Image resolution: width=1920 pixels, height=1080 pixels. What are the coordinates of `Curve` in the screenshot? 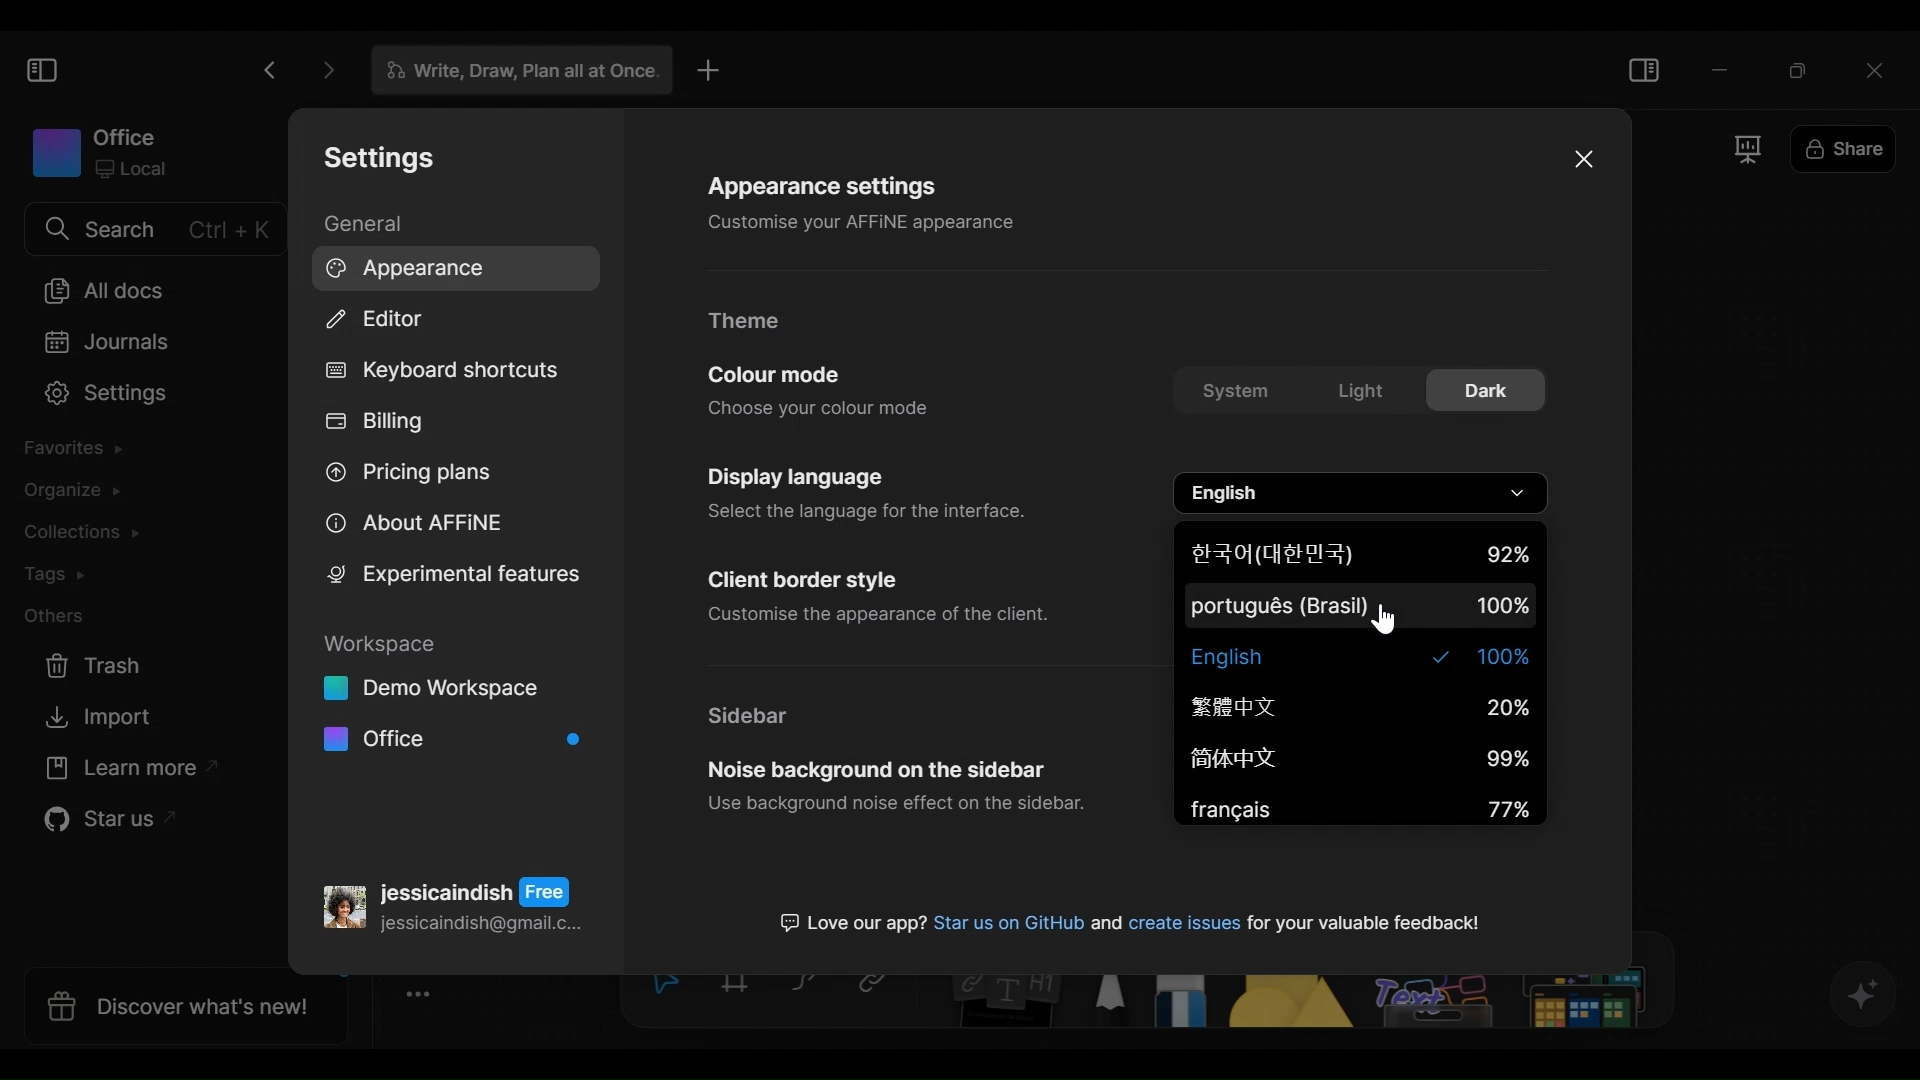 It's located at (807, 986).